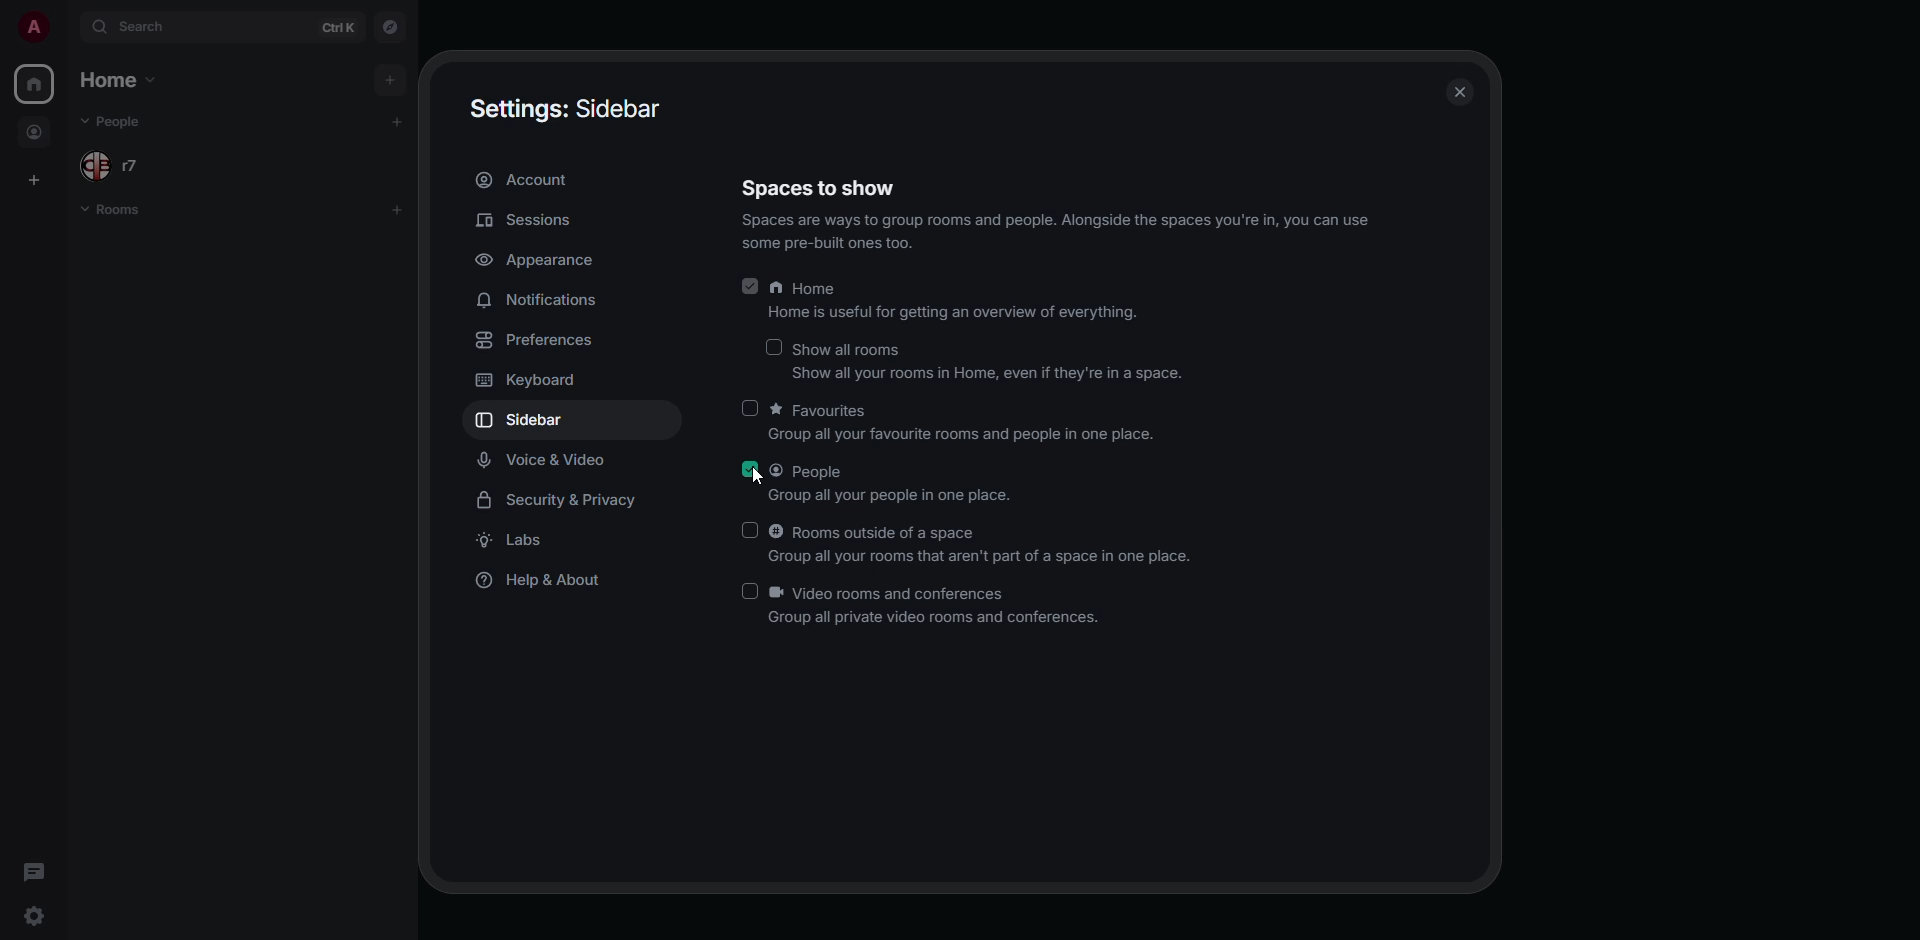  Describe the element at coordinates (393, 28) in the screenshot. I see `navigator` at that location.